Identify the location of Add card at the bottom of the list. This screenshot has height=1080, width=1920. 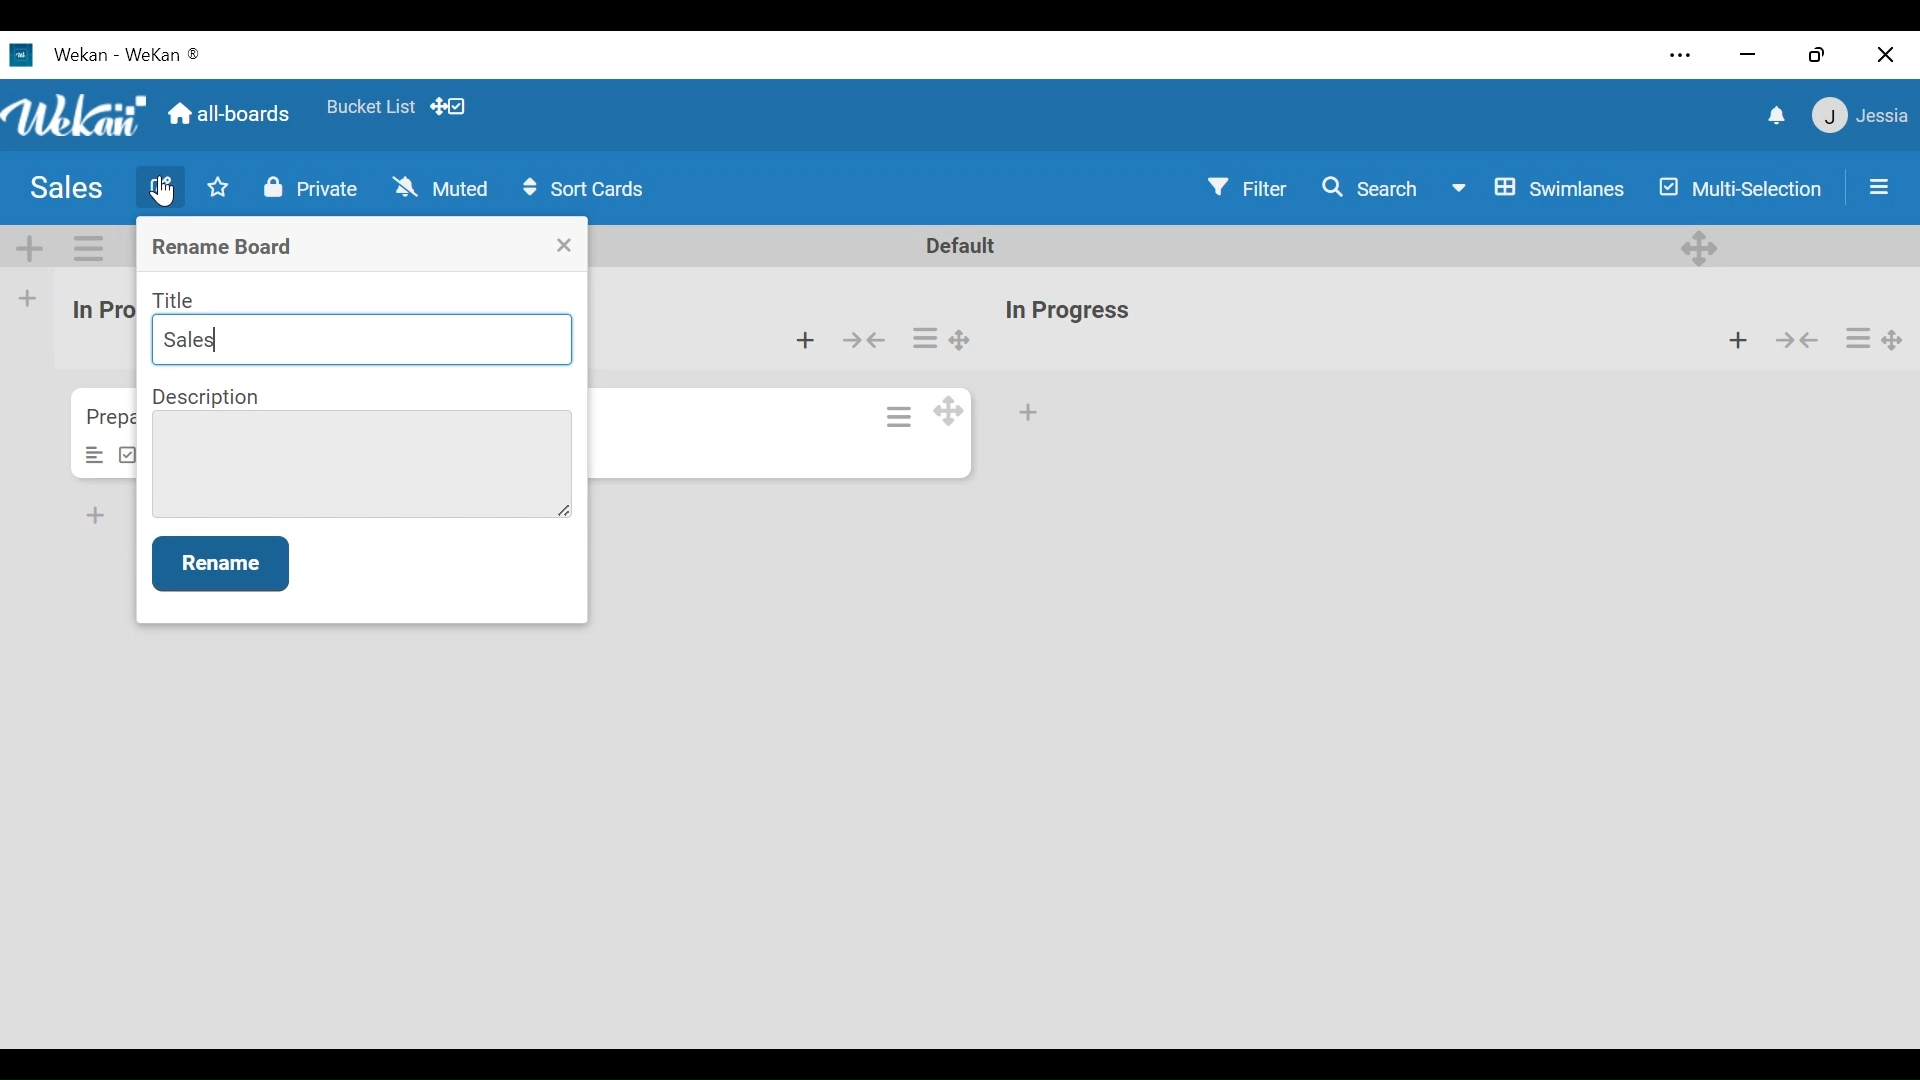
(1029, 413).